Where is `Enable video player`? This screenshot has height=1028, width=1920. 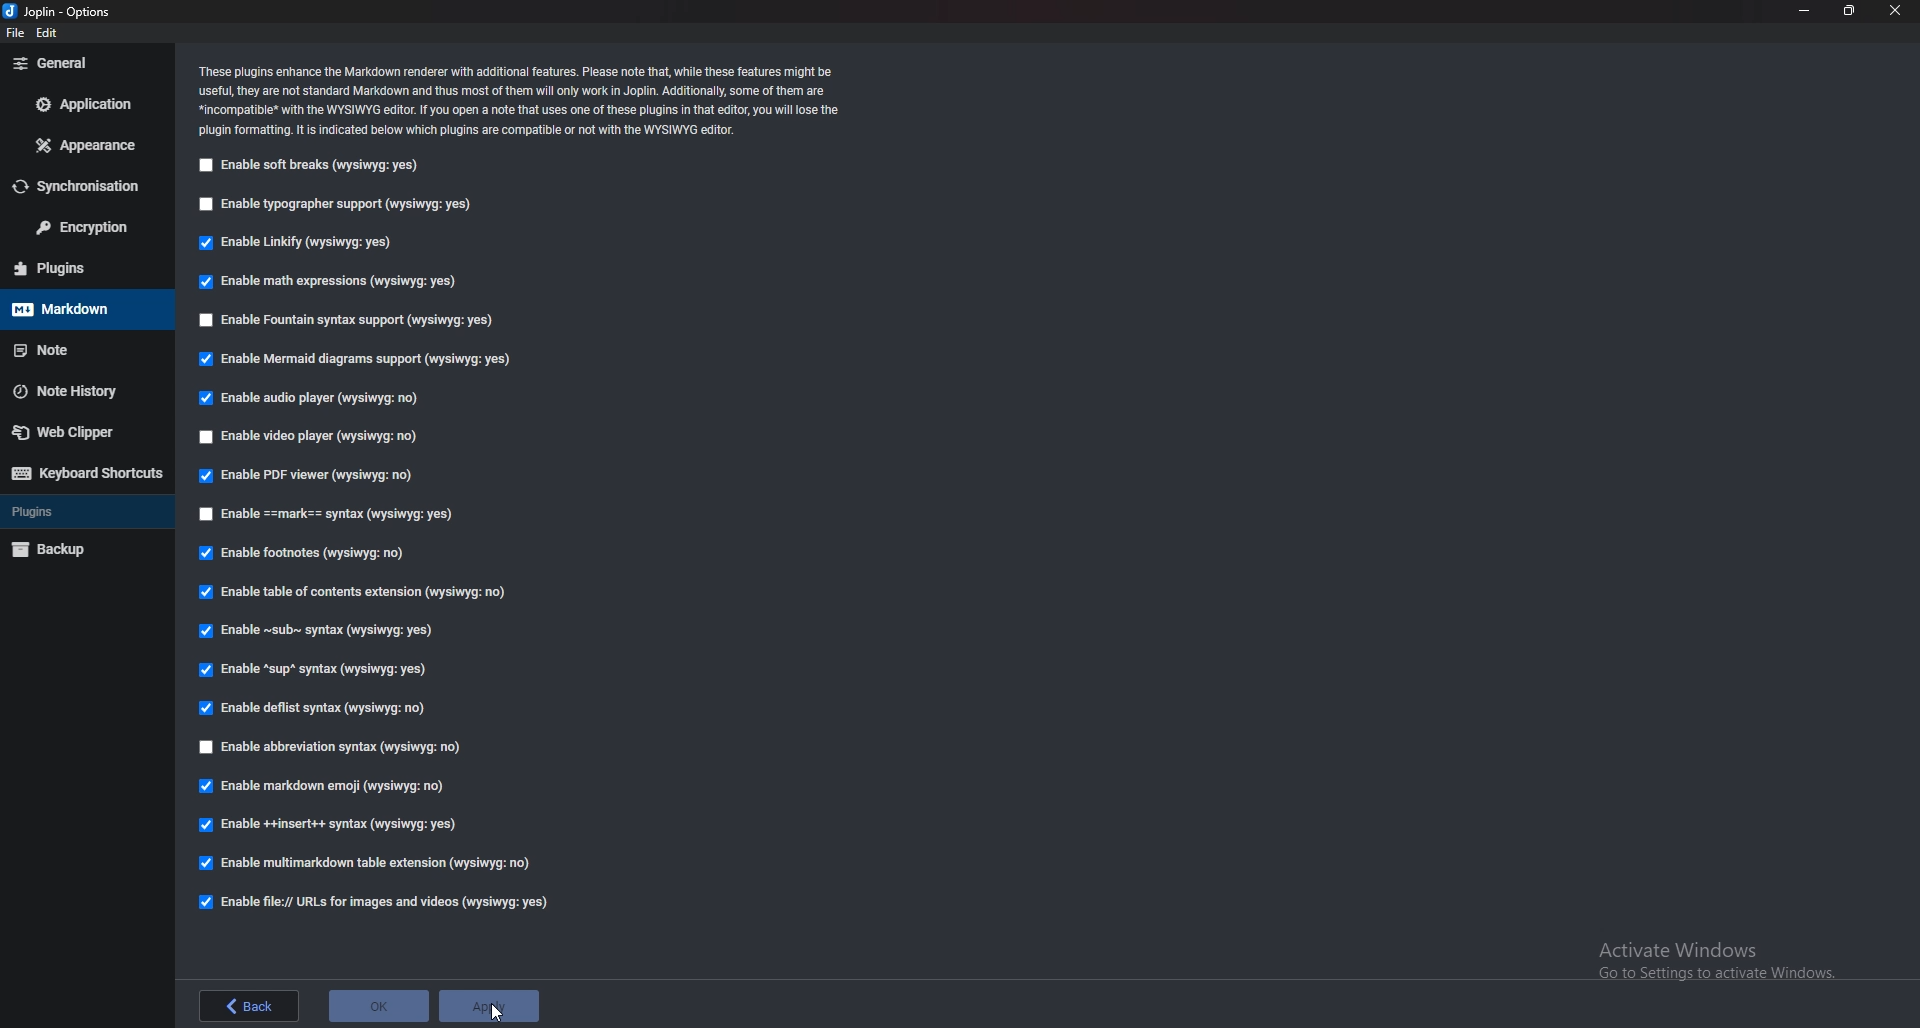
Enable video player is located at coordinates (310, 438).